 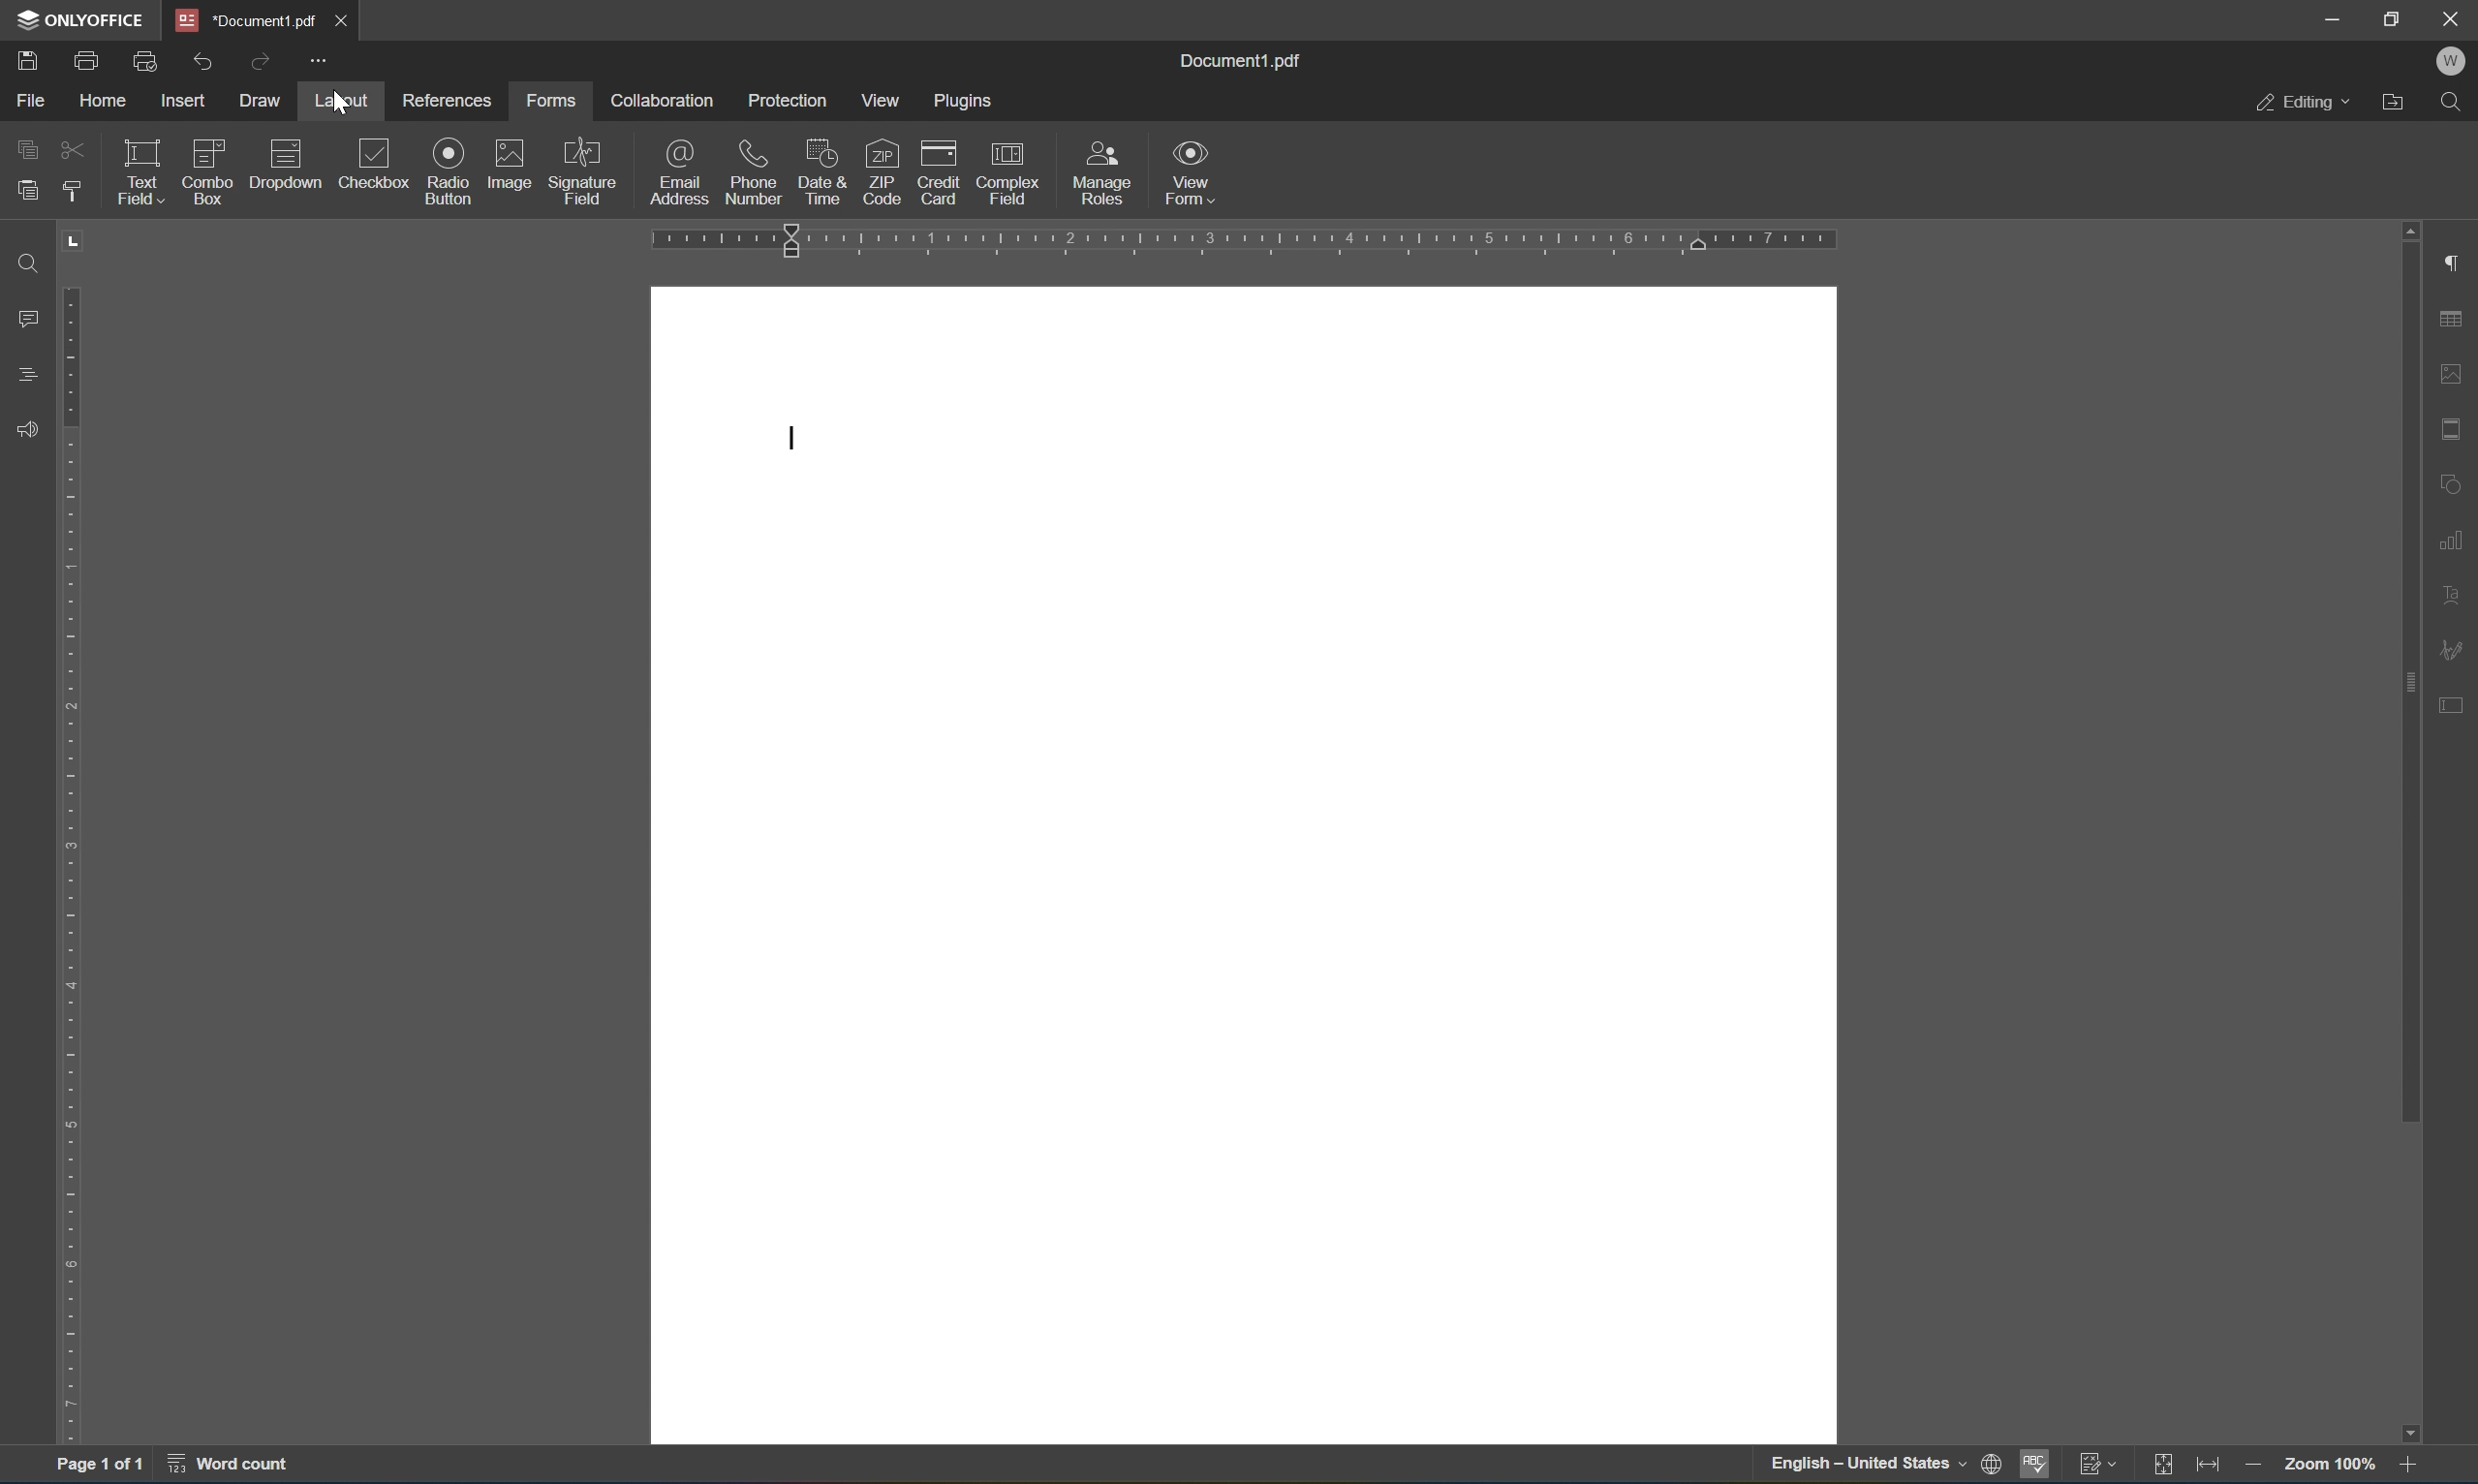 What do you see at coordinates (87, 57) in the screenshot?
I see `print` at bounding box center [87, 57].